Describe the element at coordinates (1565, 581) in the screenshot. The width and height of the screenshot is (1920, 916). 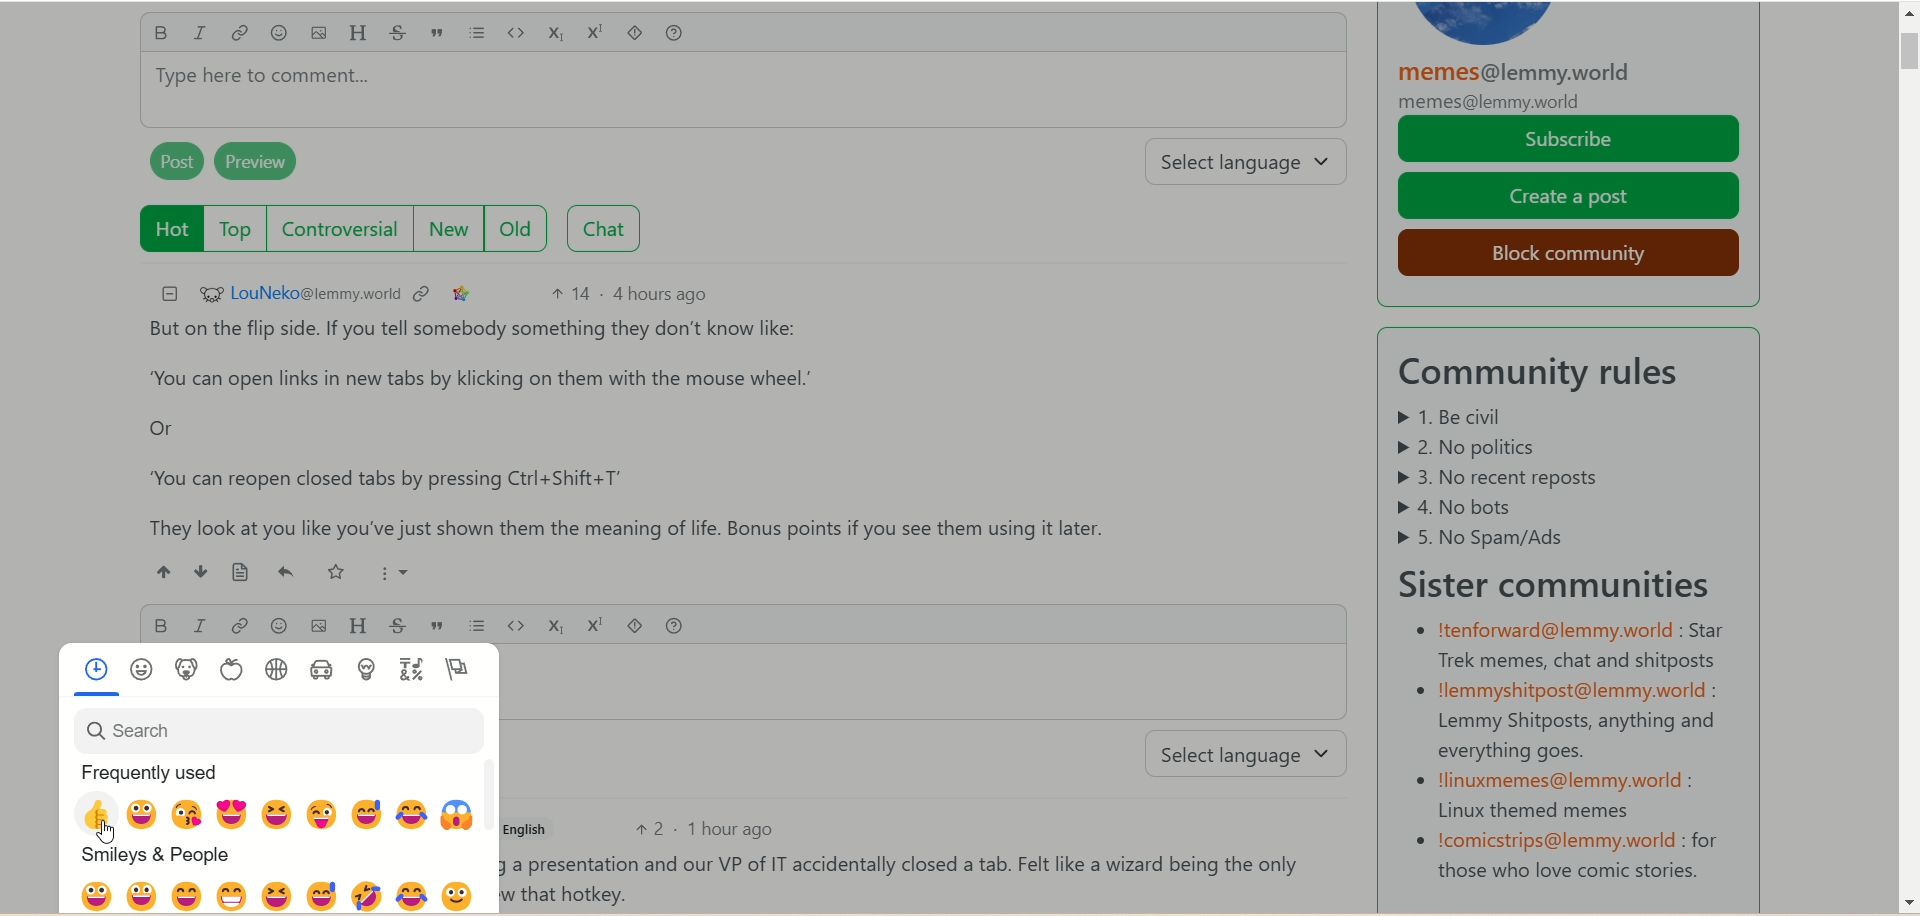
I see `sister community` at that location.